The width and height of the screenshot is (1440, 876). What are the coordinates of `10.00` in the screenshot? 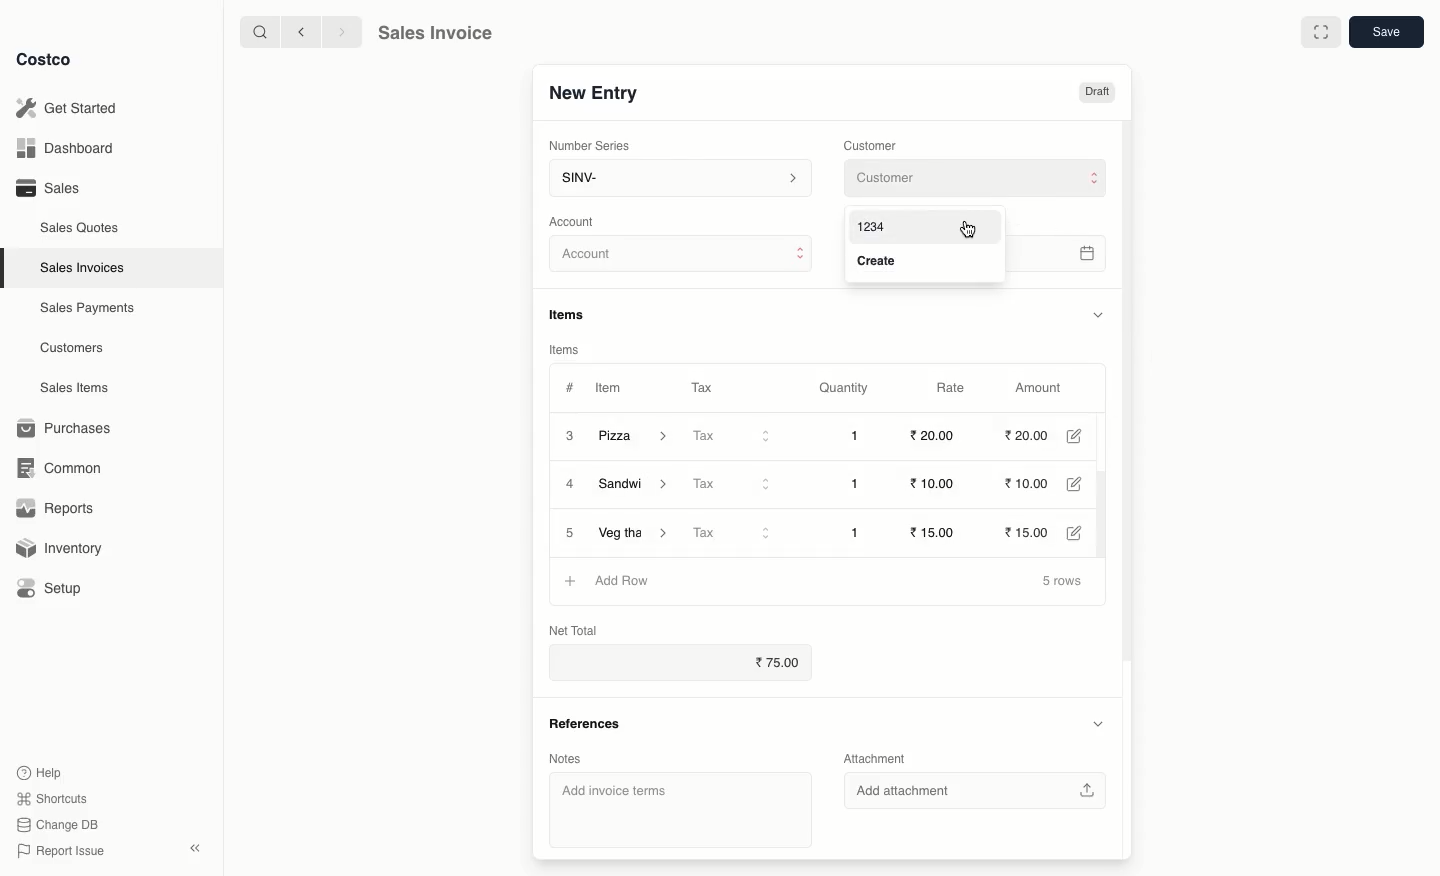 It's located at (930, 484).